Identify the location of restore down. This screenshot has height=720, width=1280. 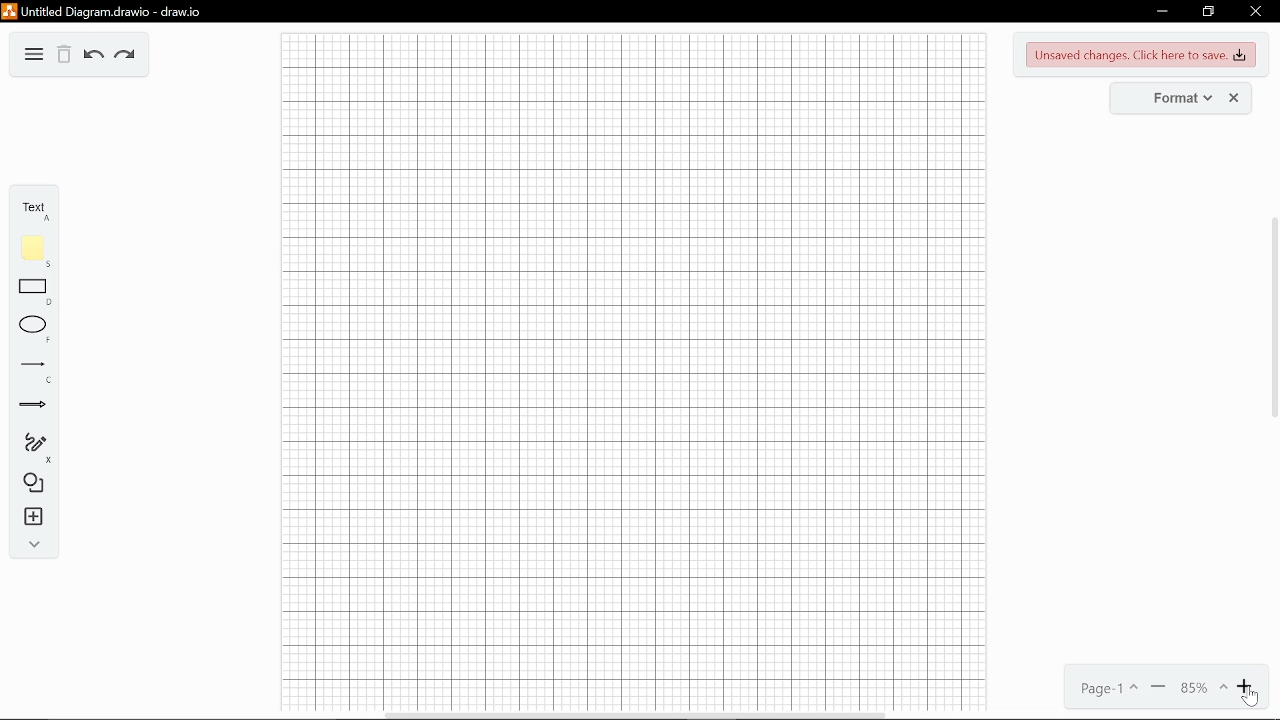
(1209, 11).